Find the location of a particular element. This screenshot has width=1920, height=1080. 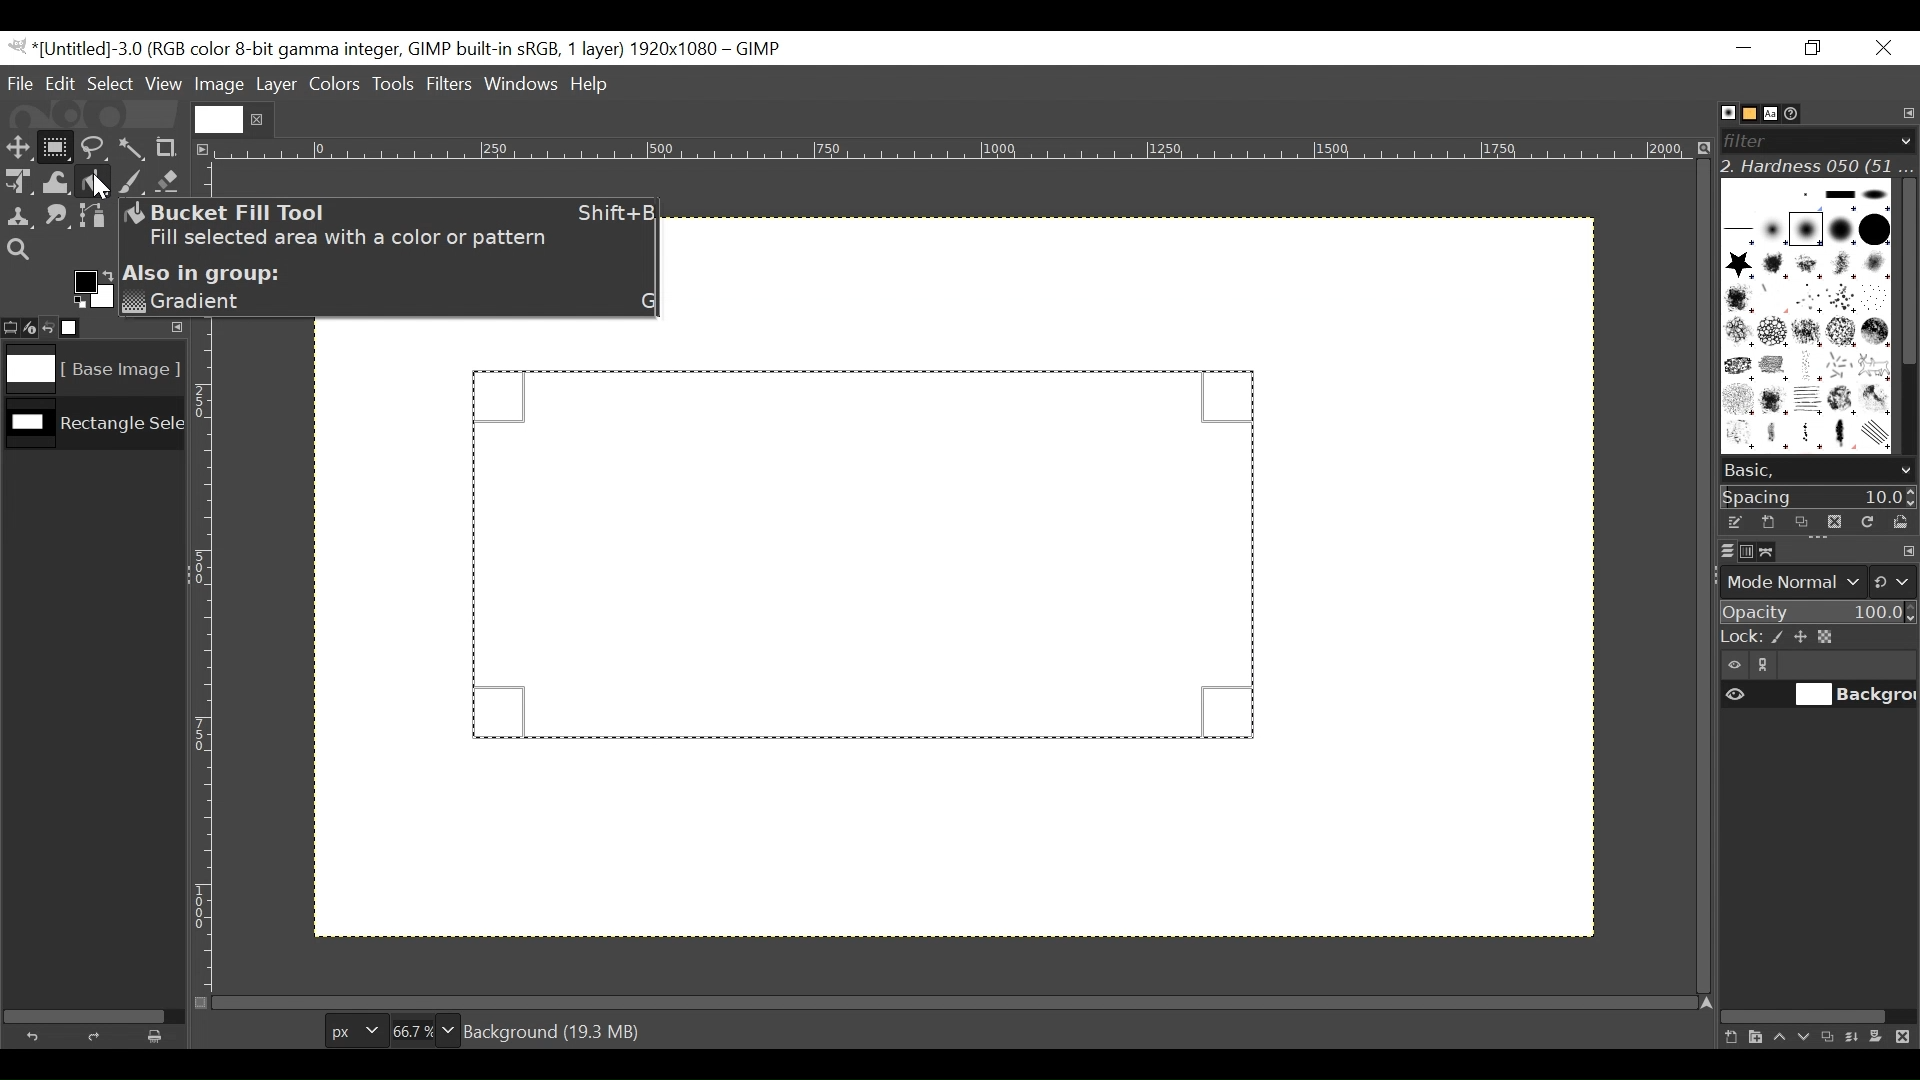

Tools is located at coordinates (395, 86).